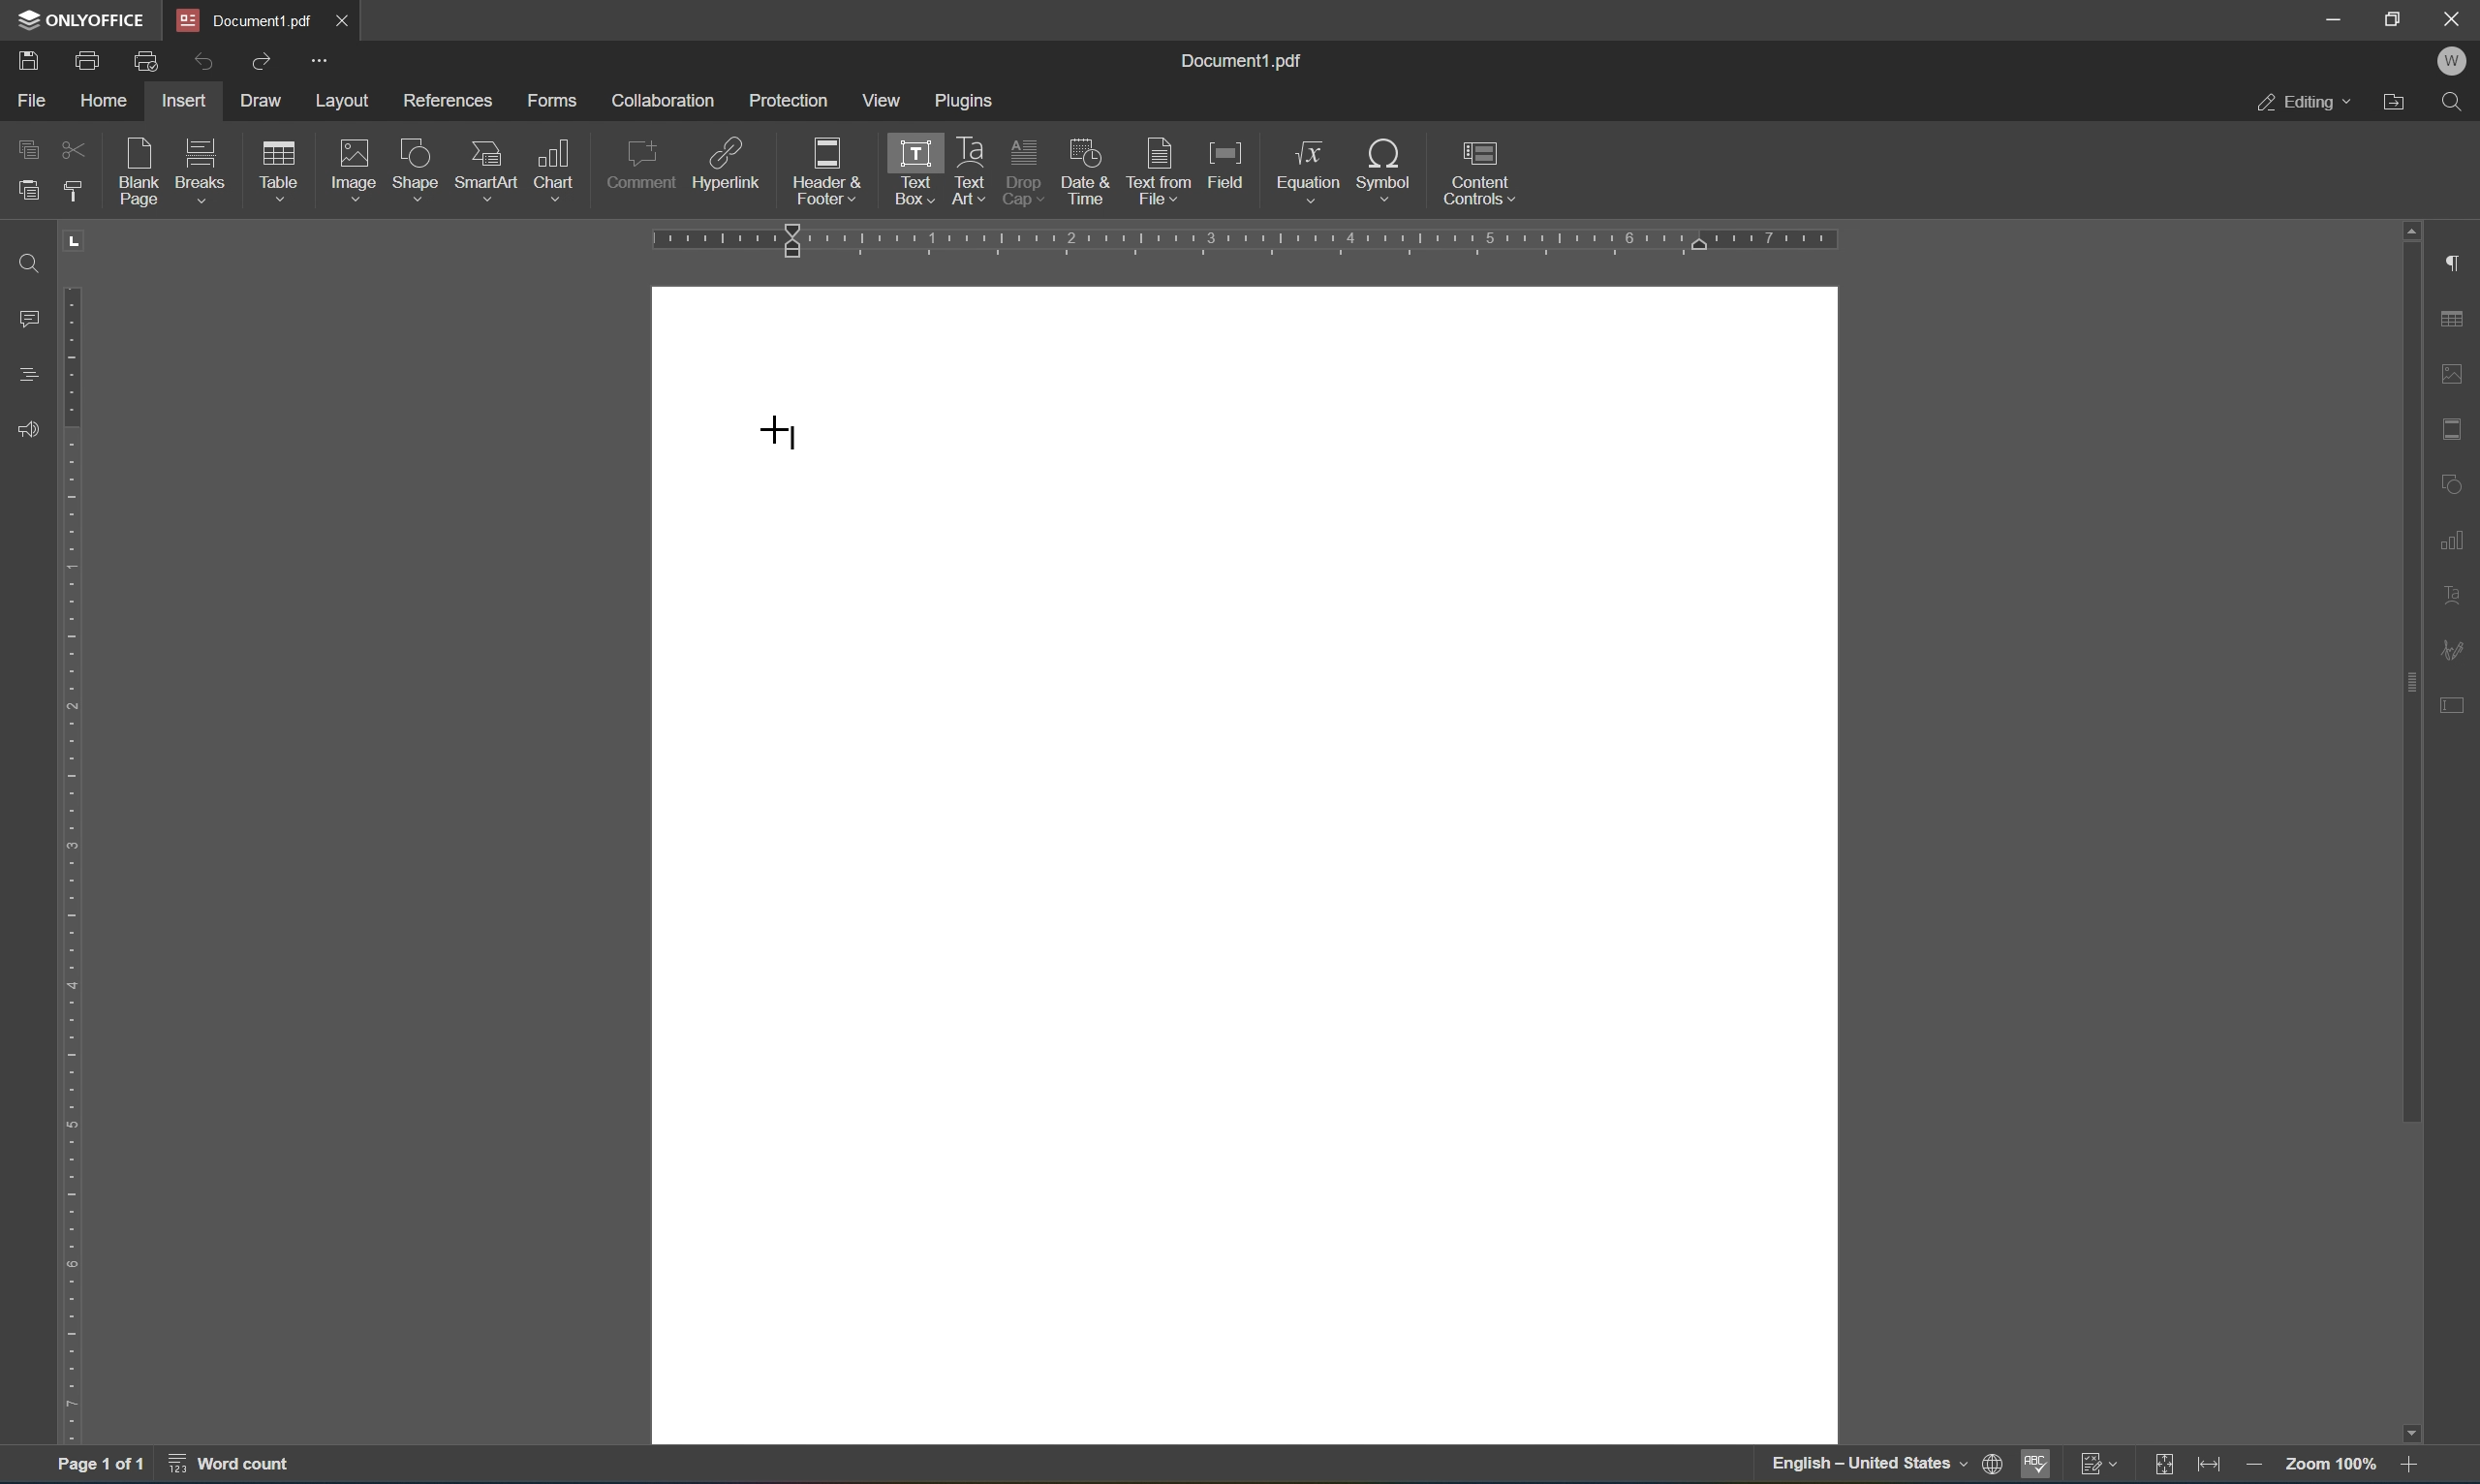 This screenshot has width=2480, height=1484. Describe the element at coordinates (320, 59) in the screenshot. I see `More` at that location.